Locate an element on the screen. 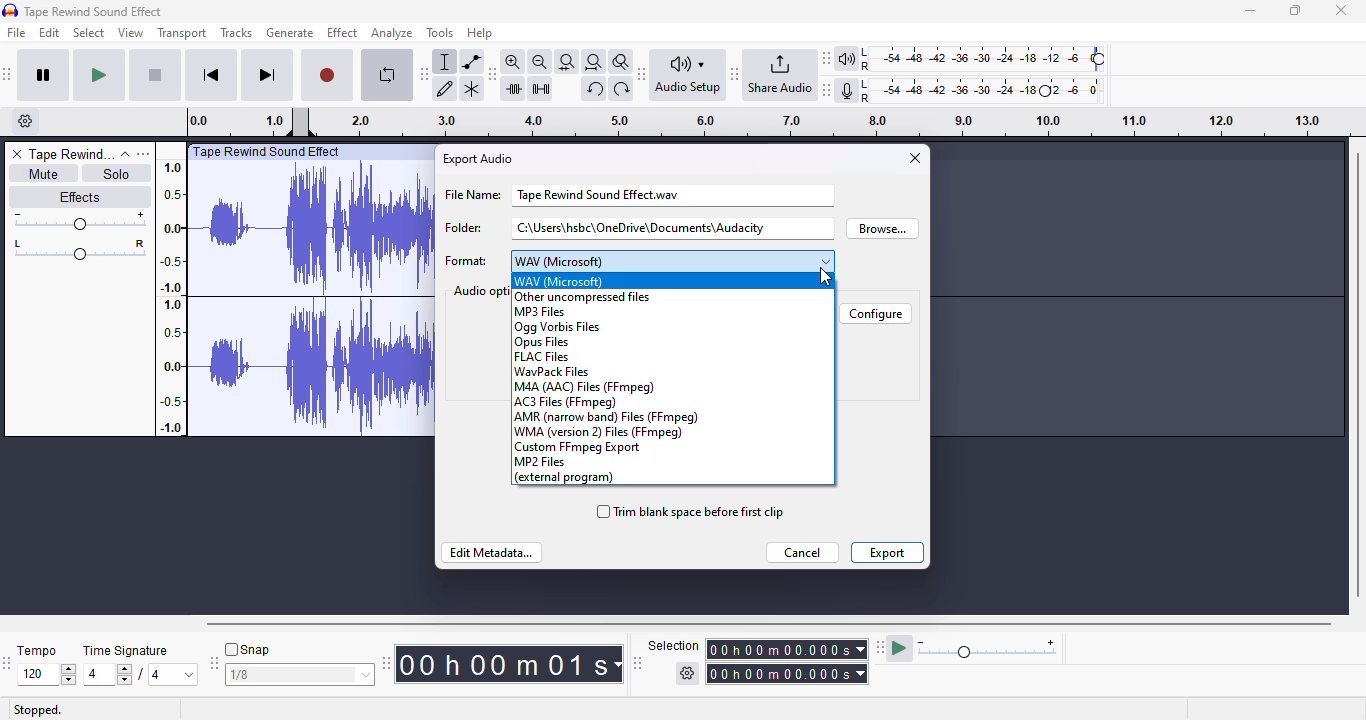 The width and height of the screenshot is (1366, 720). cursor is located at coordinates (825, 279).